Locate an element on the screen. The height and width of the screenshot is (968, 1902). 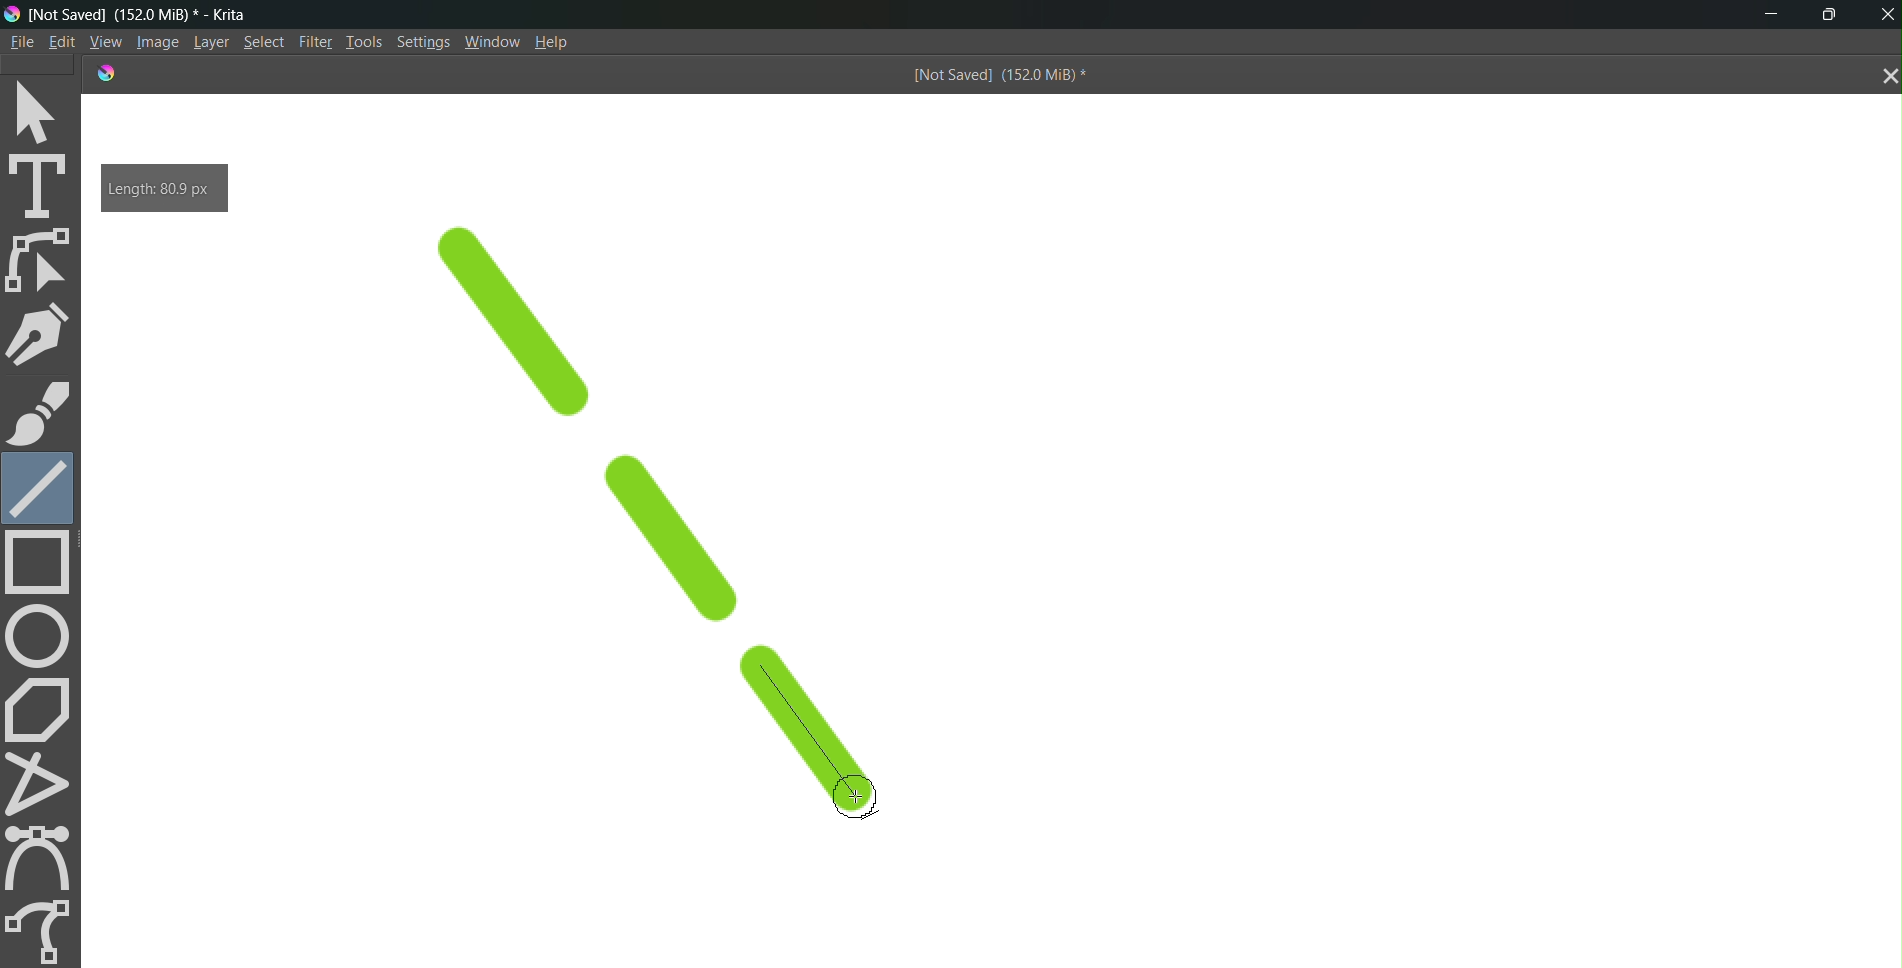
Help is located at coordinates (560, 42).